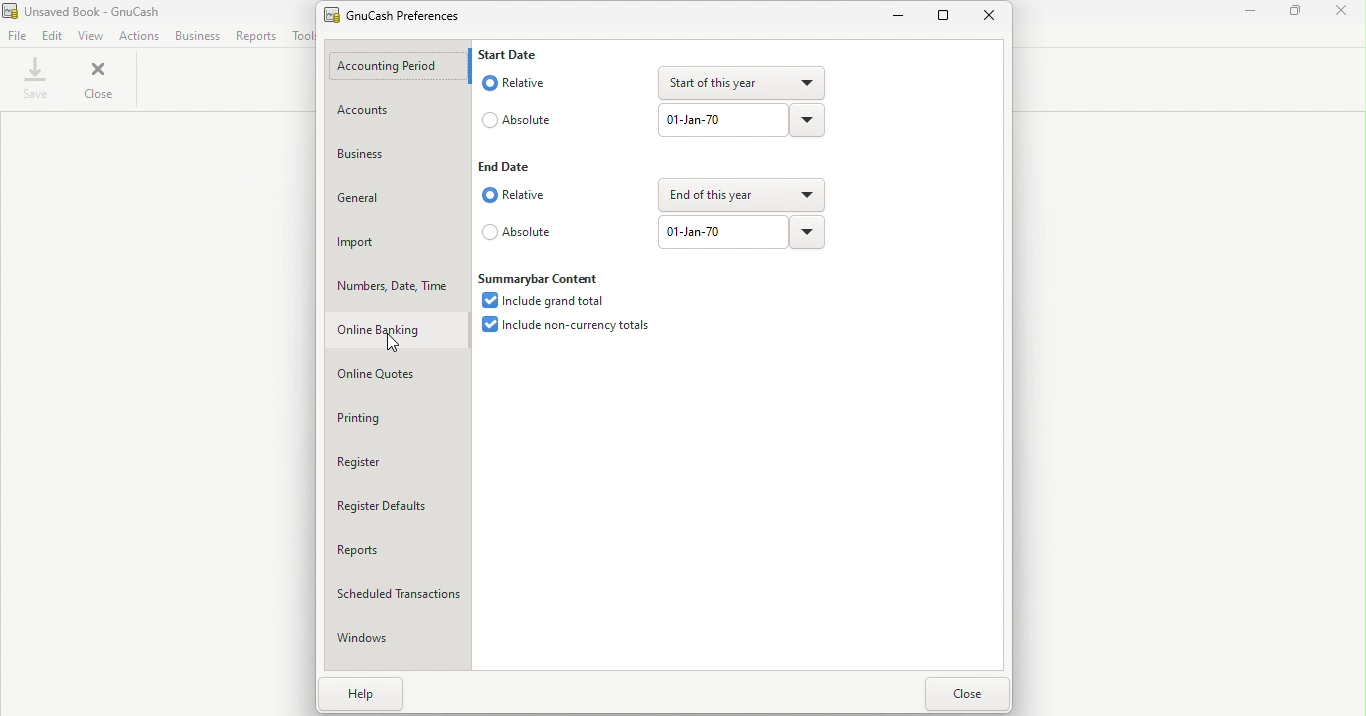 The width and height of the screenshot is (1366, 716). Describe the element at coordinates (552, 279) in the screenshot. I see `Summary content` at that location.